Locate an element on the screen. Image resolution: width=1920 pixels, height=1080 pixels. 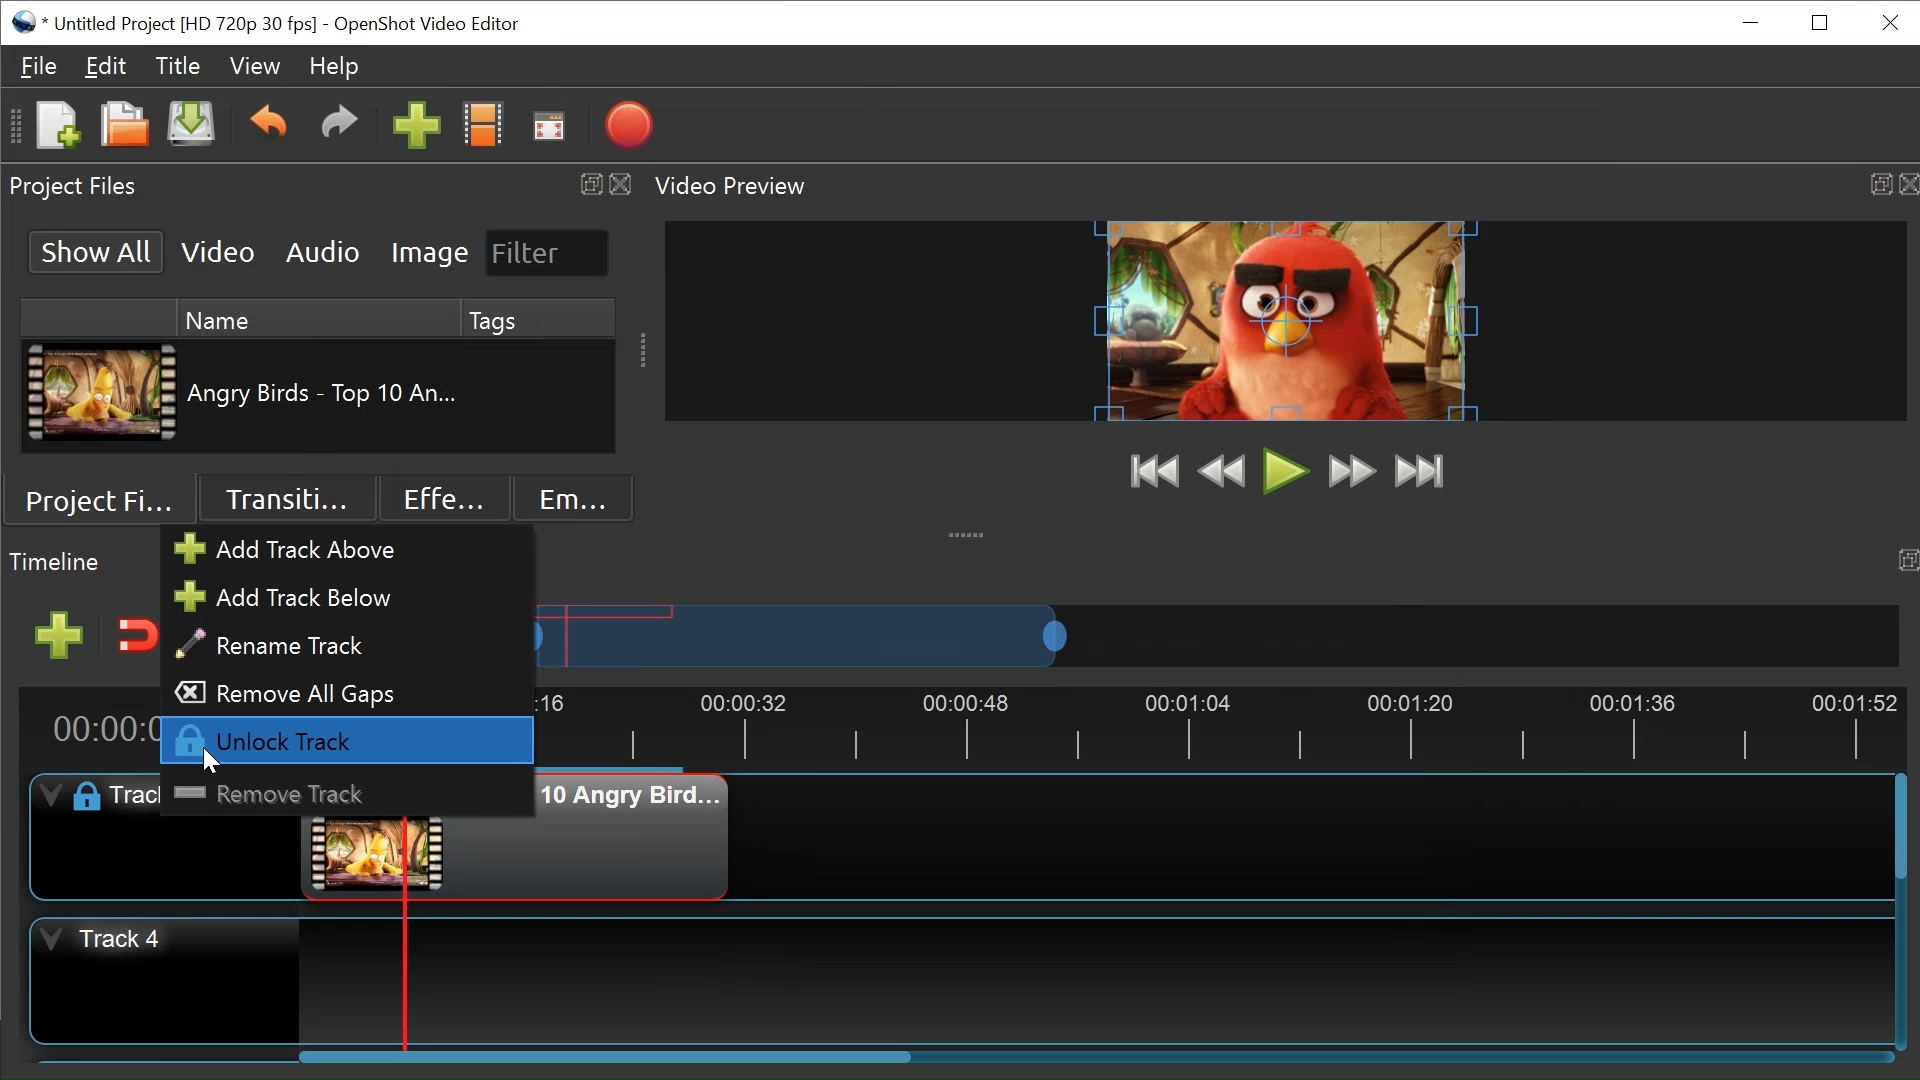
Rewind is located at coordinates (1222, 472).